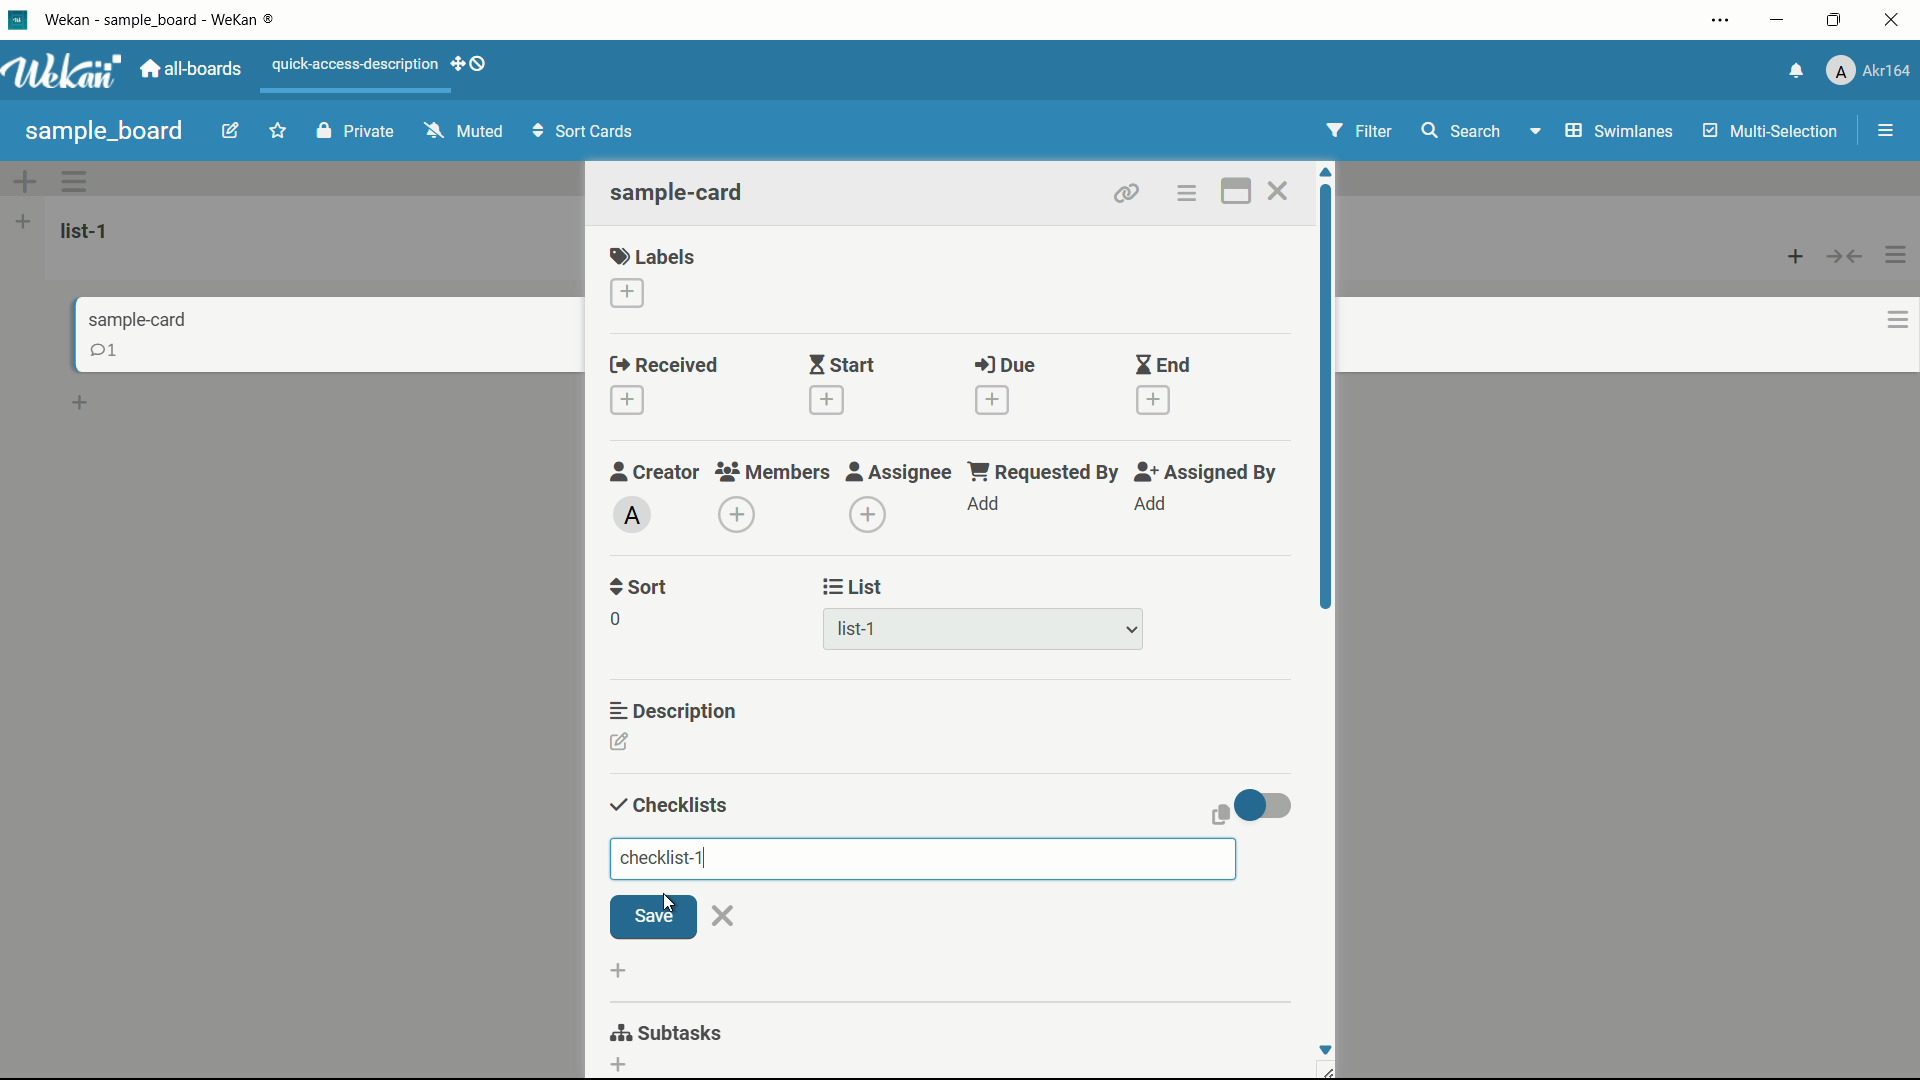  What do you see at coordinates (639, 589) in the screenshot?
I see `sort` at bounding box center [639, 589].